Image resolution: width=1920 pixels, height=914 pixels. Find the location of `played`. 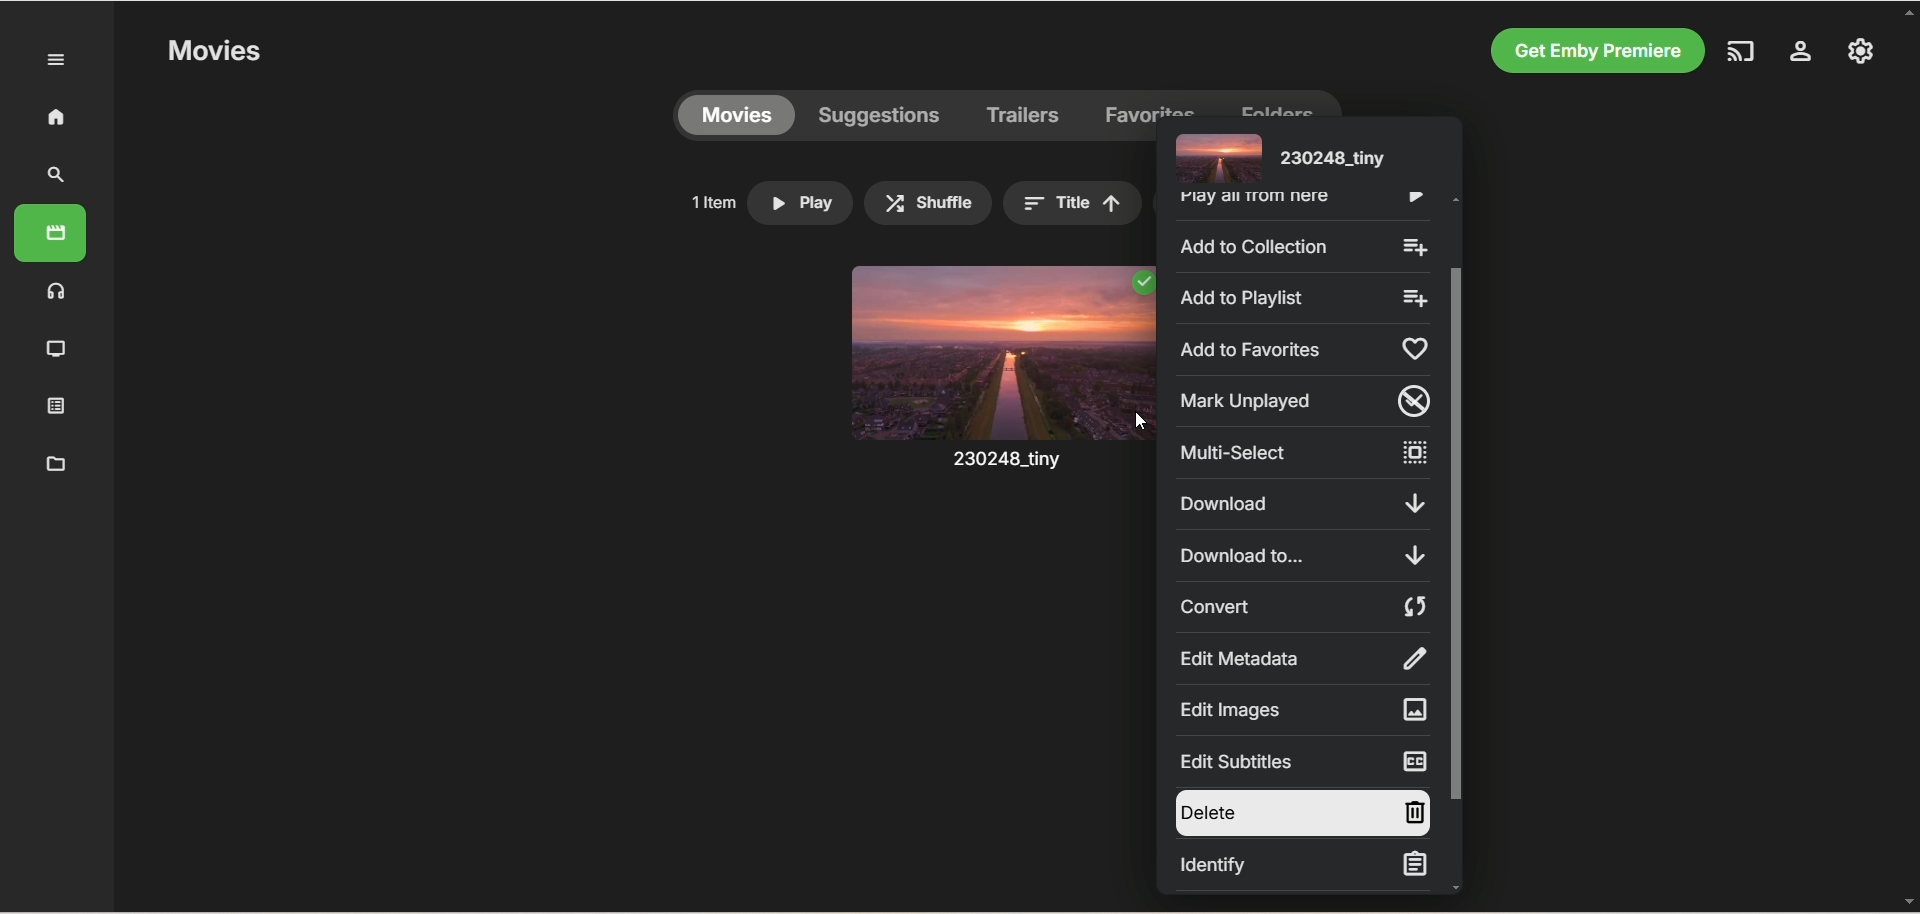

played is located at coordinates (1141, 283).